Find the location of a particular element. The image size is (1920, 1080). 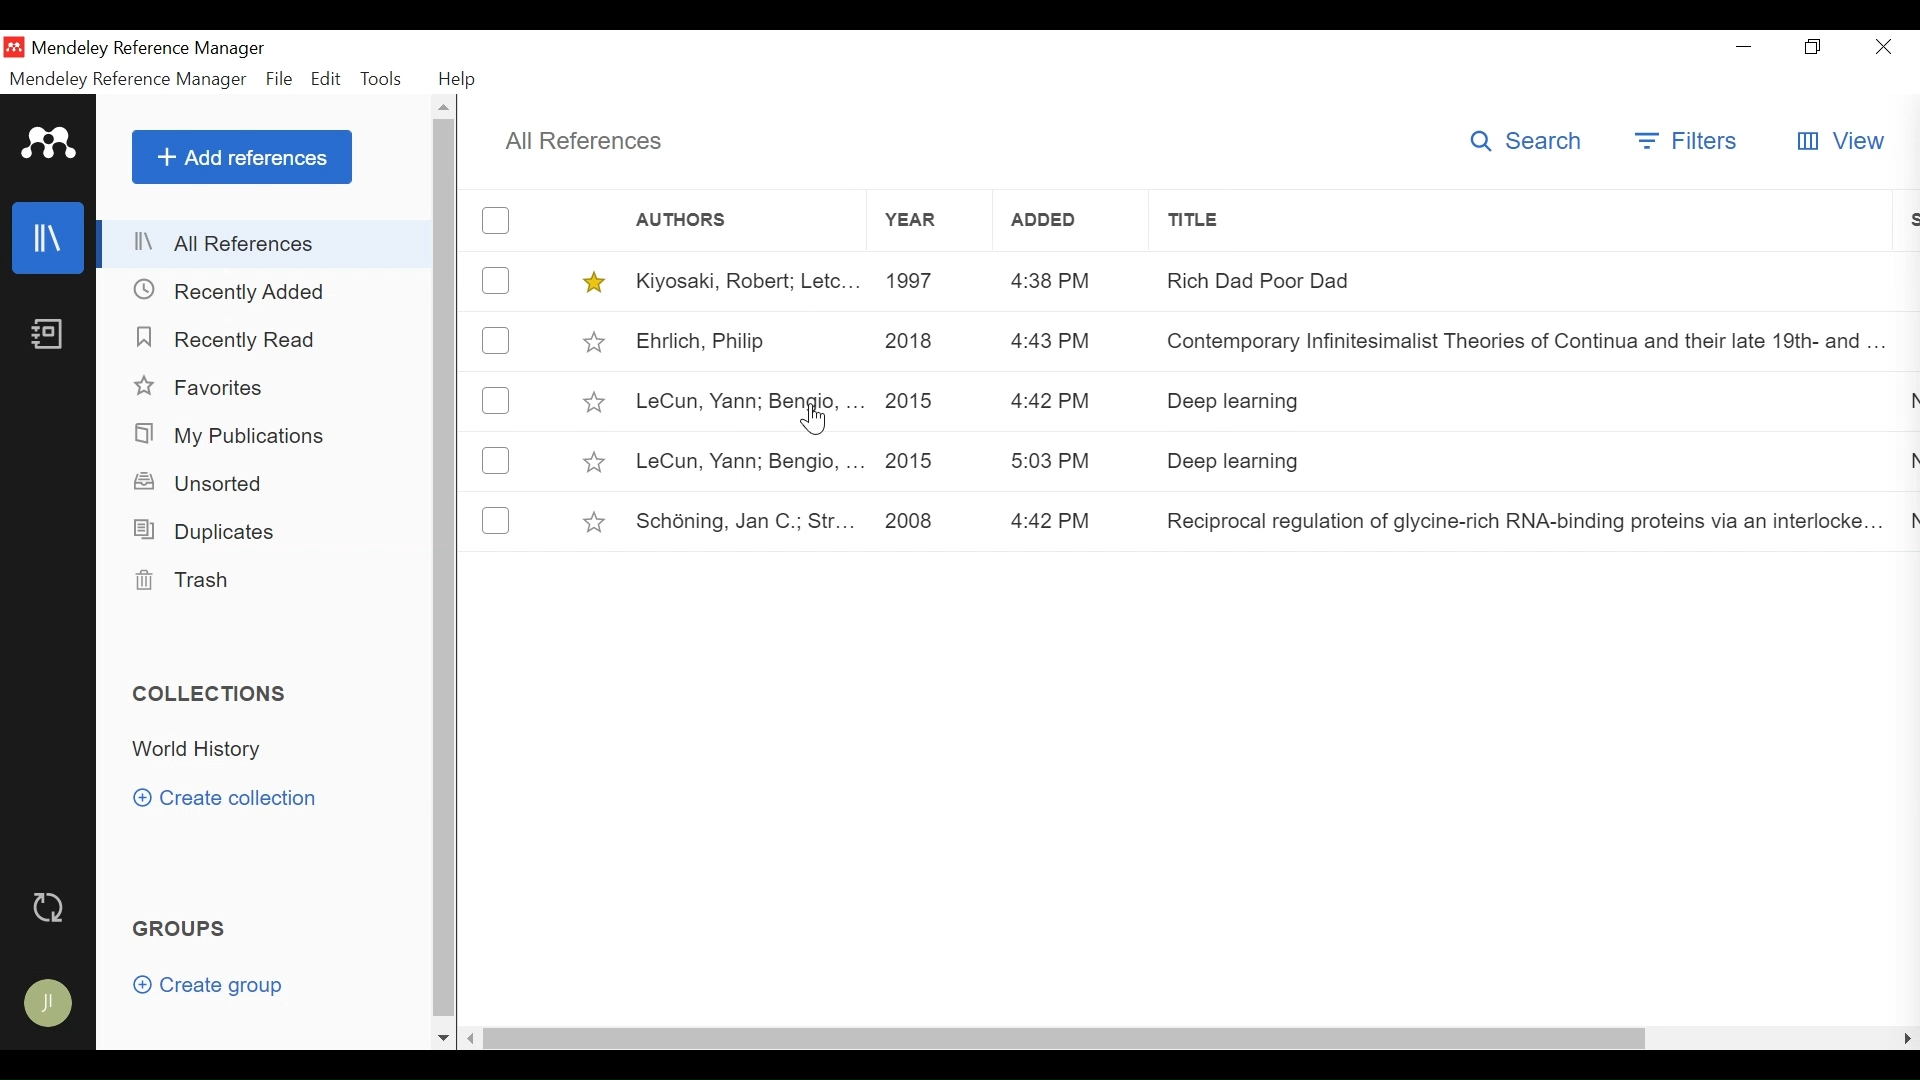

4:43 PM is located at coordinates (1052, 342).